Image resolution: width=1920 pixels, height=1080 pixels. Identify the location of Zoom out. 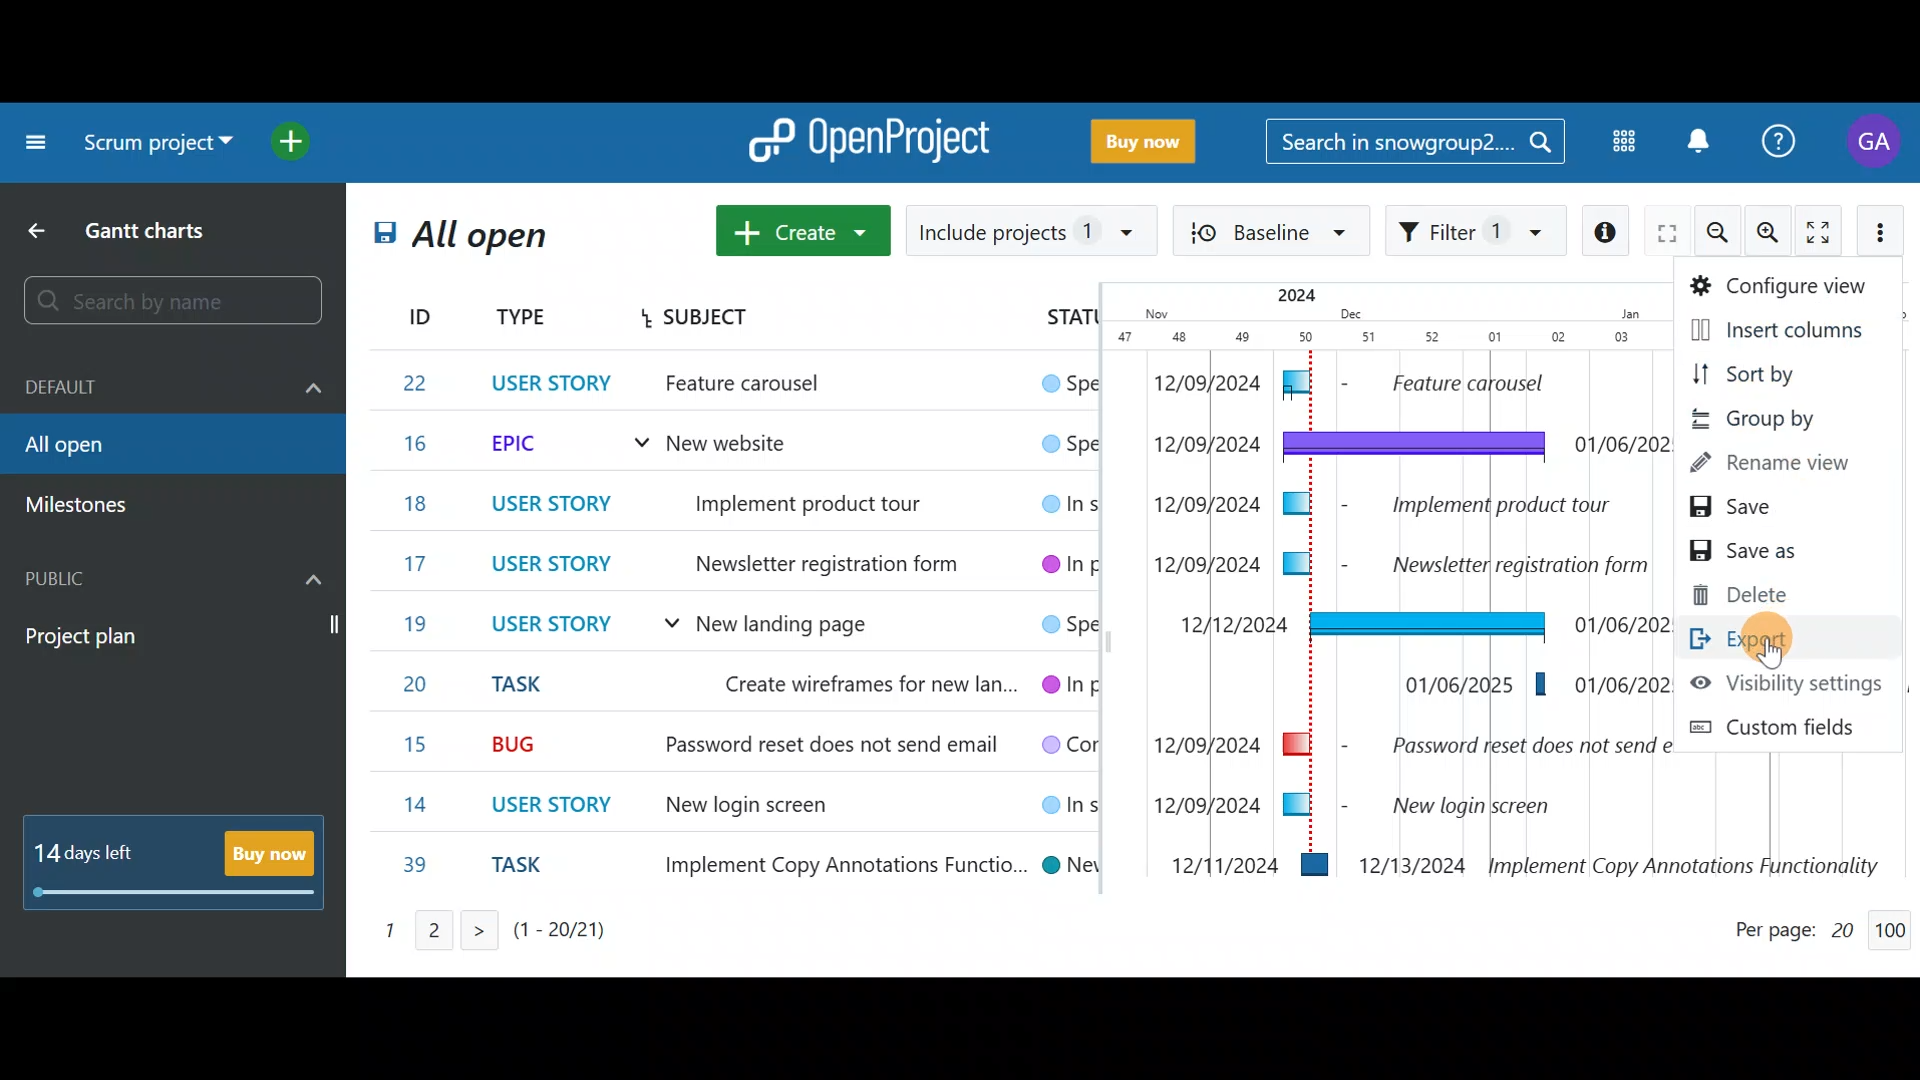
(1721, 234).